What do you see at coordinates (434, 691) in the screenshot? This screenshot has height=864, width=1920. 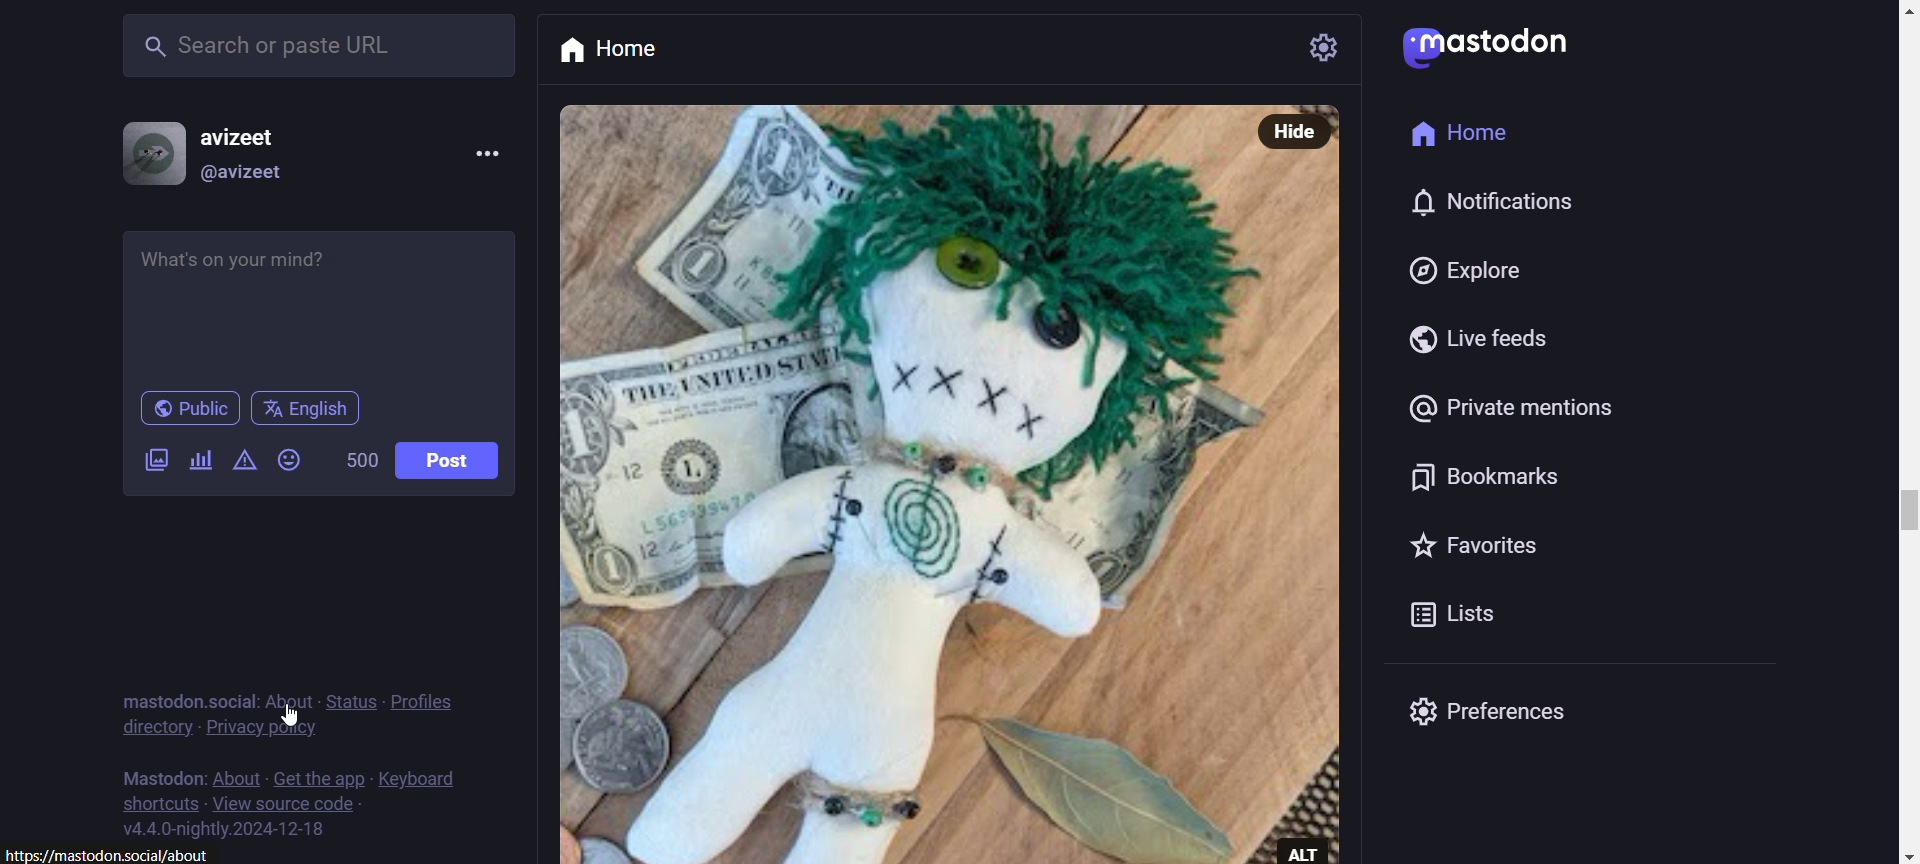 I see `policies ` at bounding box center [434, 691].